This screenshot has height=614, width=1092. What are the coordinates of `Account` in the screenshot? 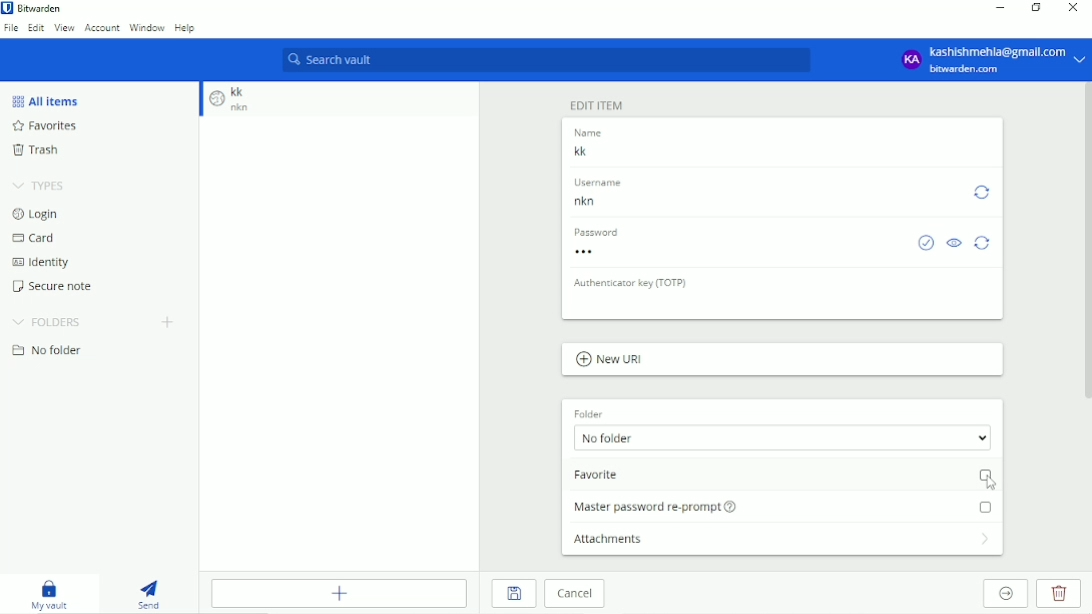 It's located at (992, 59).